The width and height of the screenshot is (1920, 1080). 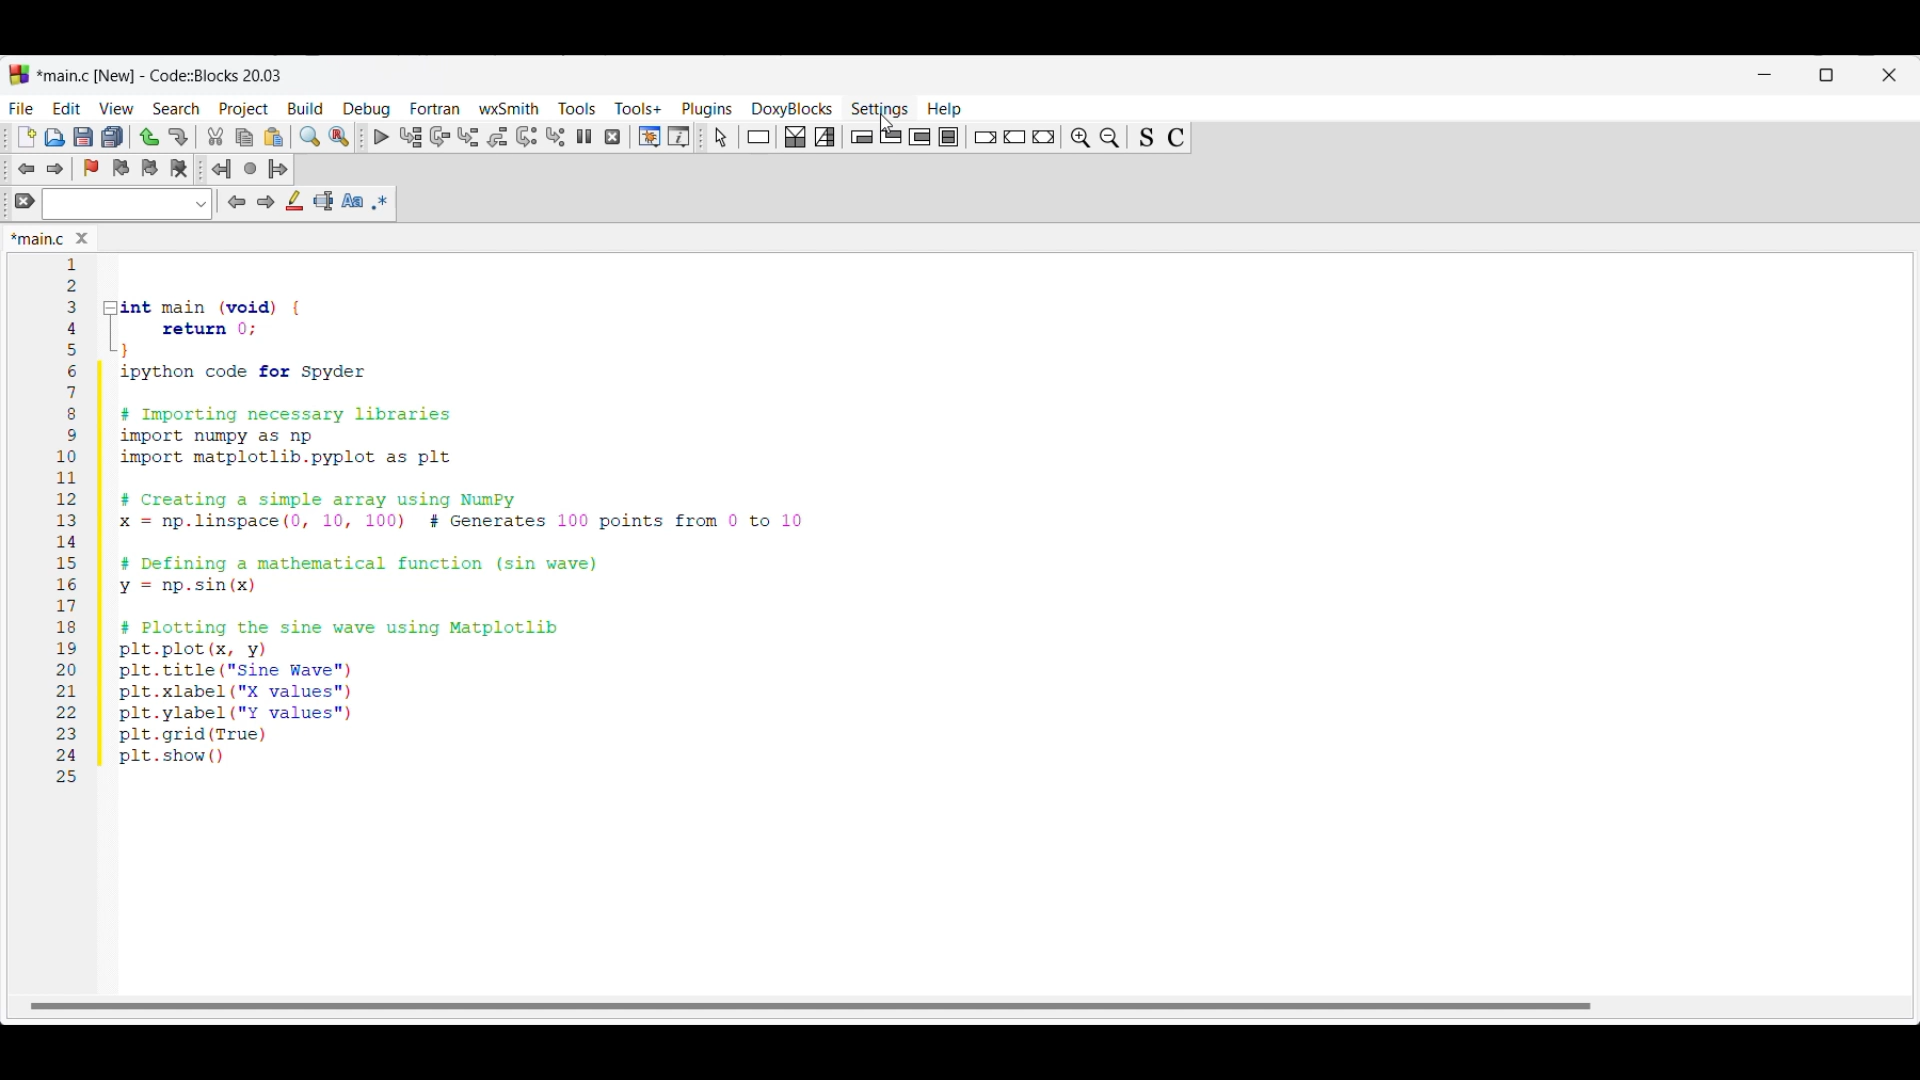 I want to click on Toggle comments, so click(x=1176, y=138).